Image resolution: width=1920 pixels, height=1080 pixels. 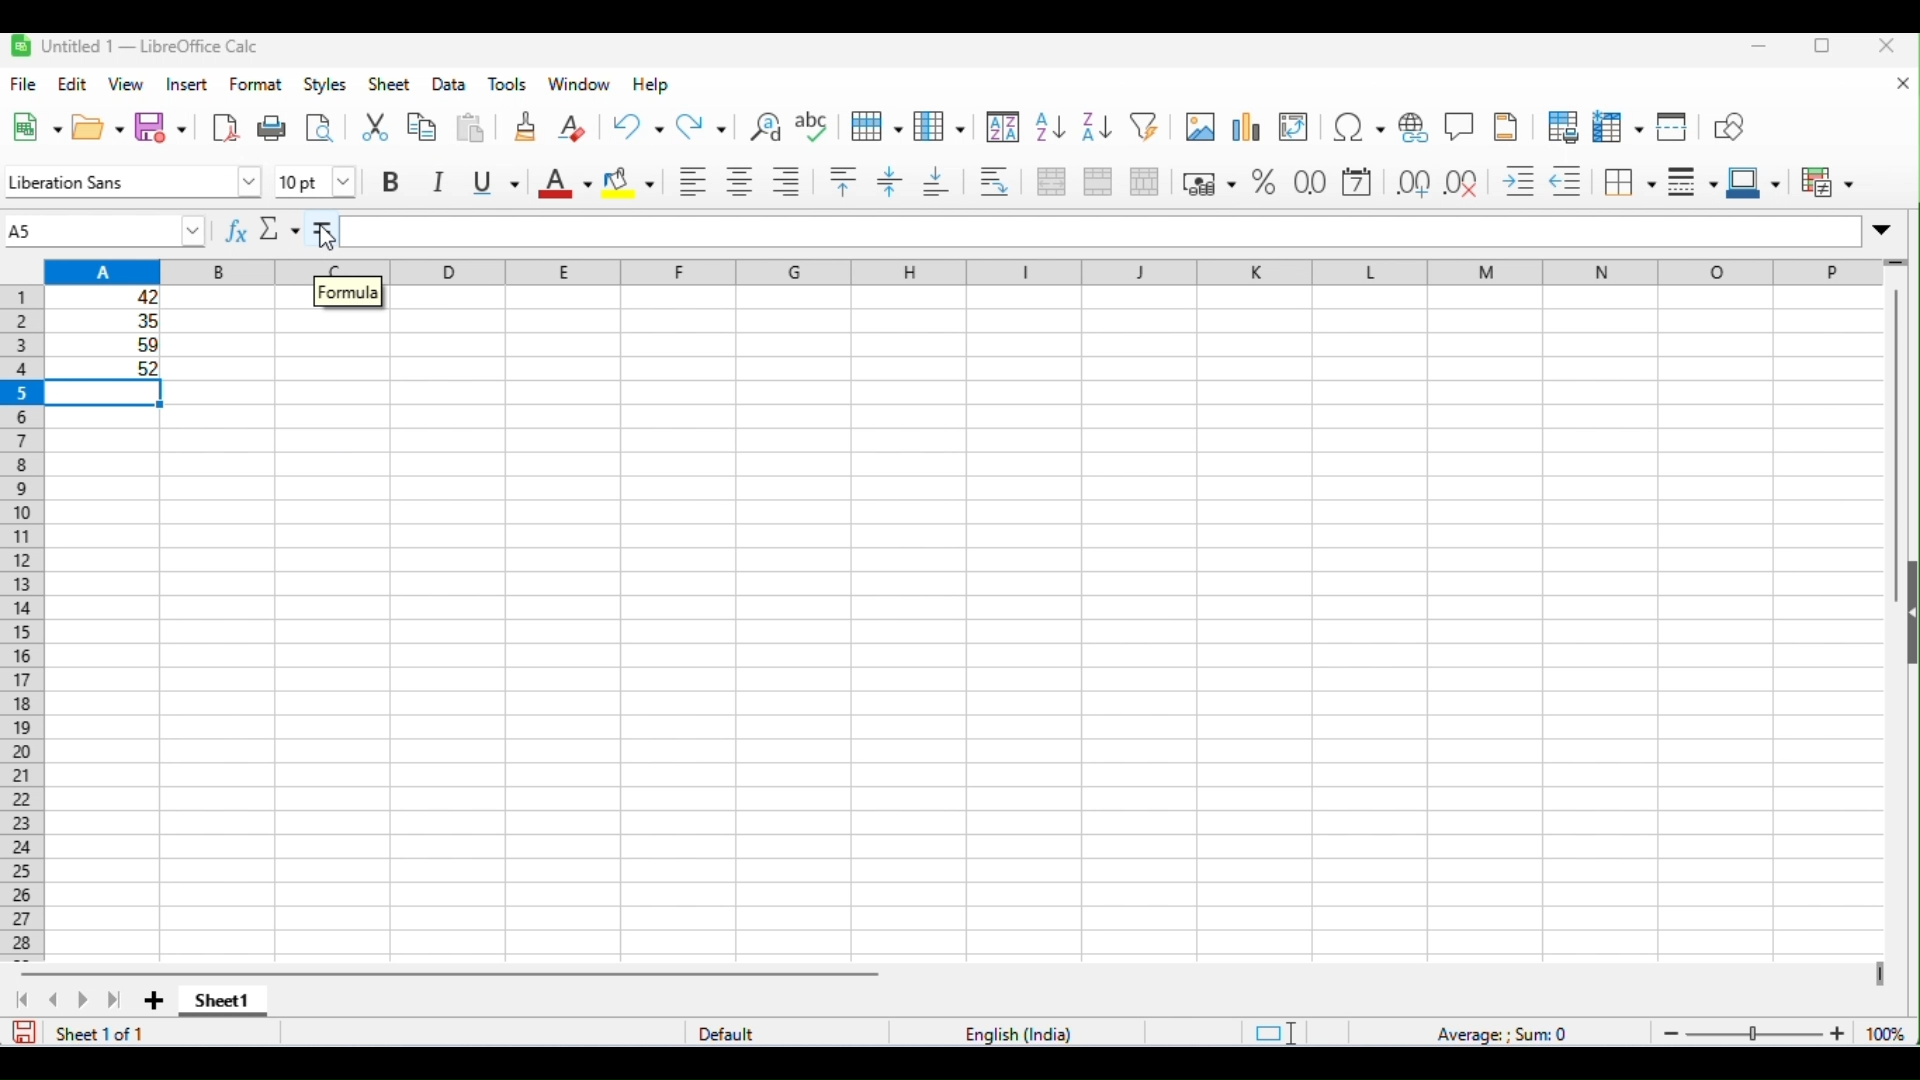 What do you see at coordinates (690, 181) in the screenshot?
I see `align left` at bounding box center [690, 181].